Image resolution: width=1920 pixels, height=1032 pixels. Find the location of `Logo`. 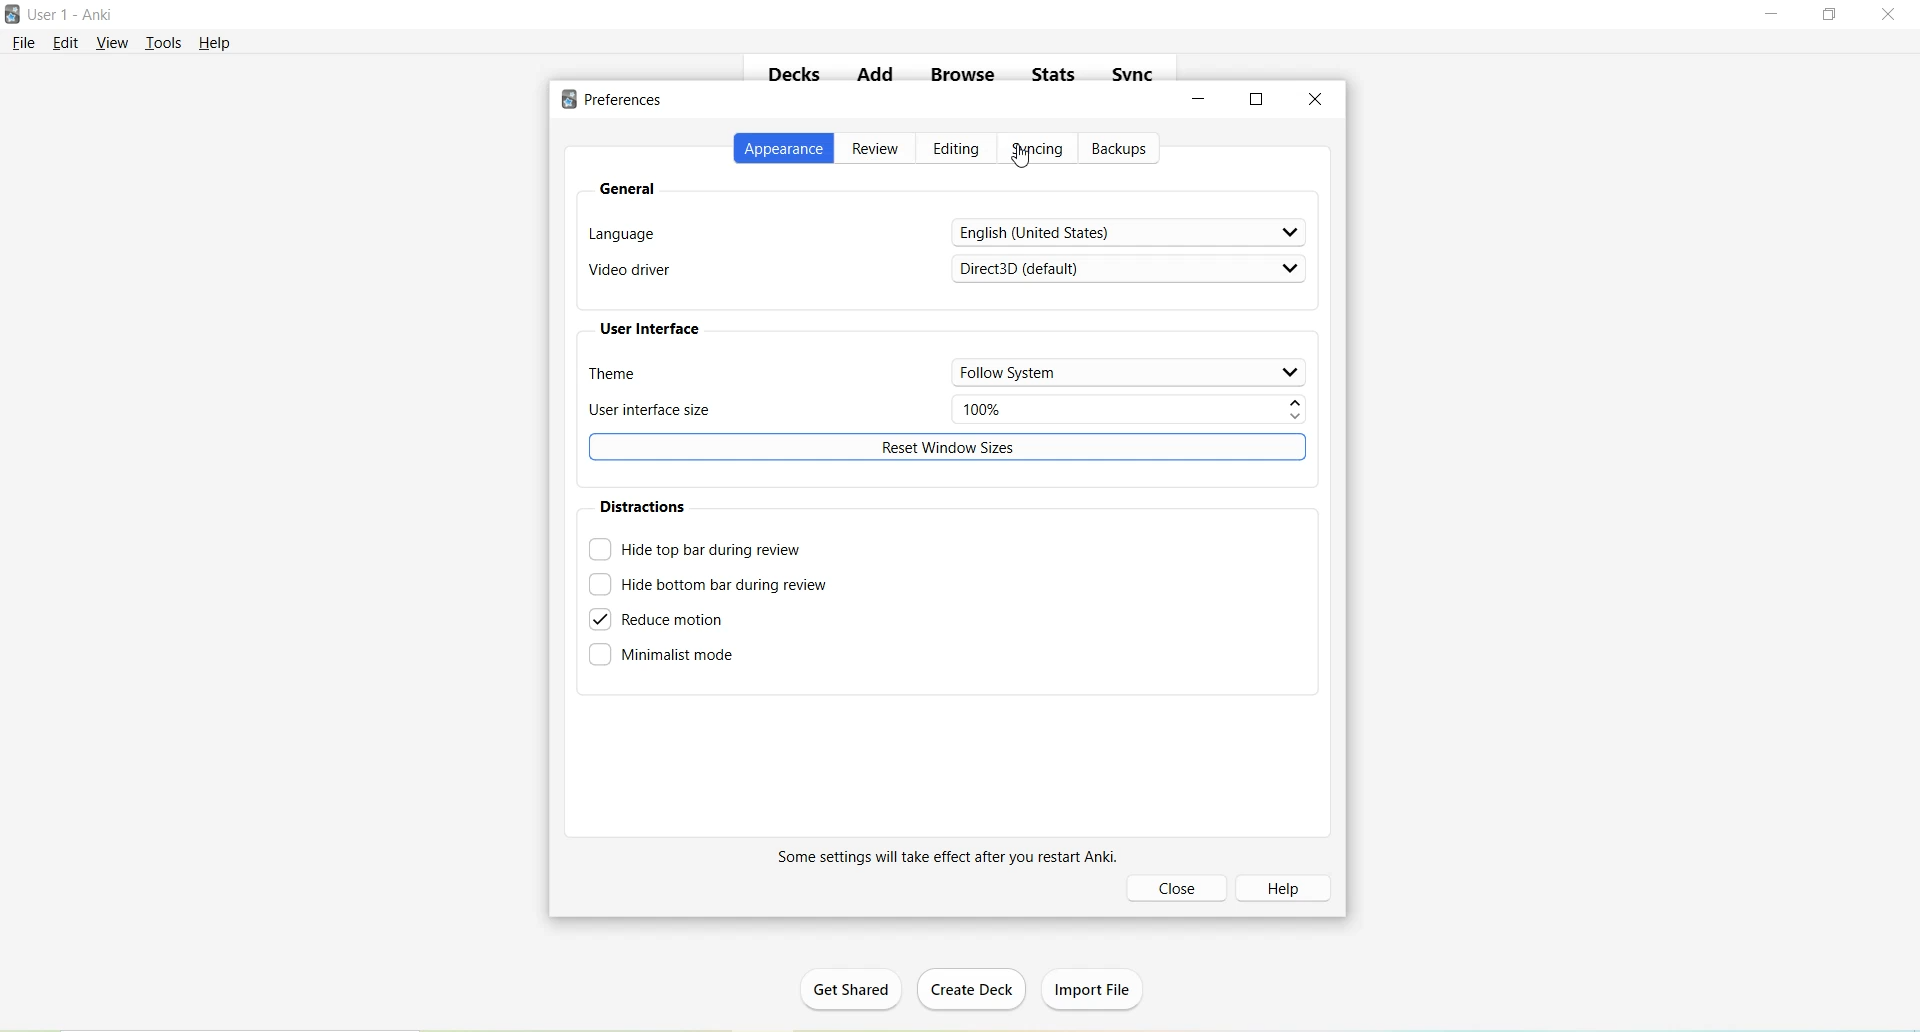

Logo is located at coordinates (15, 15).